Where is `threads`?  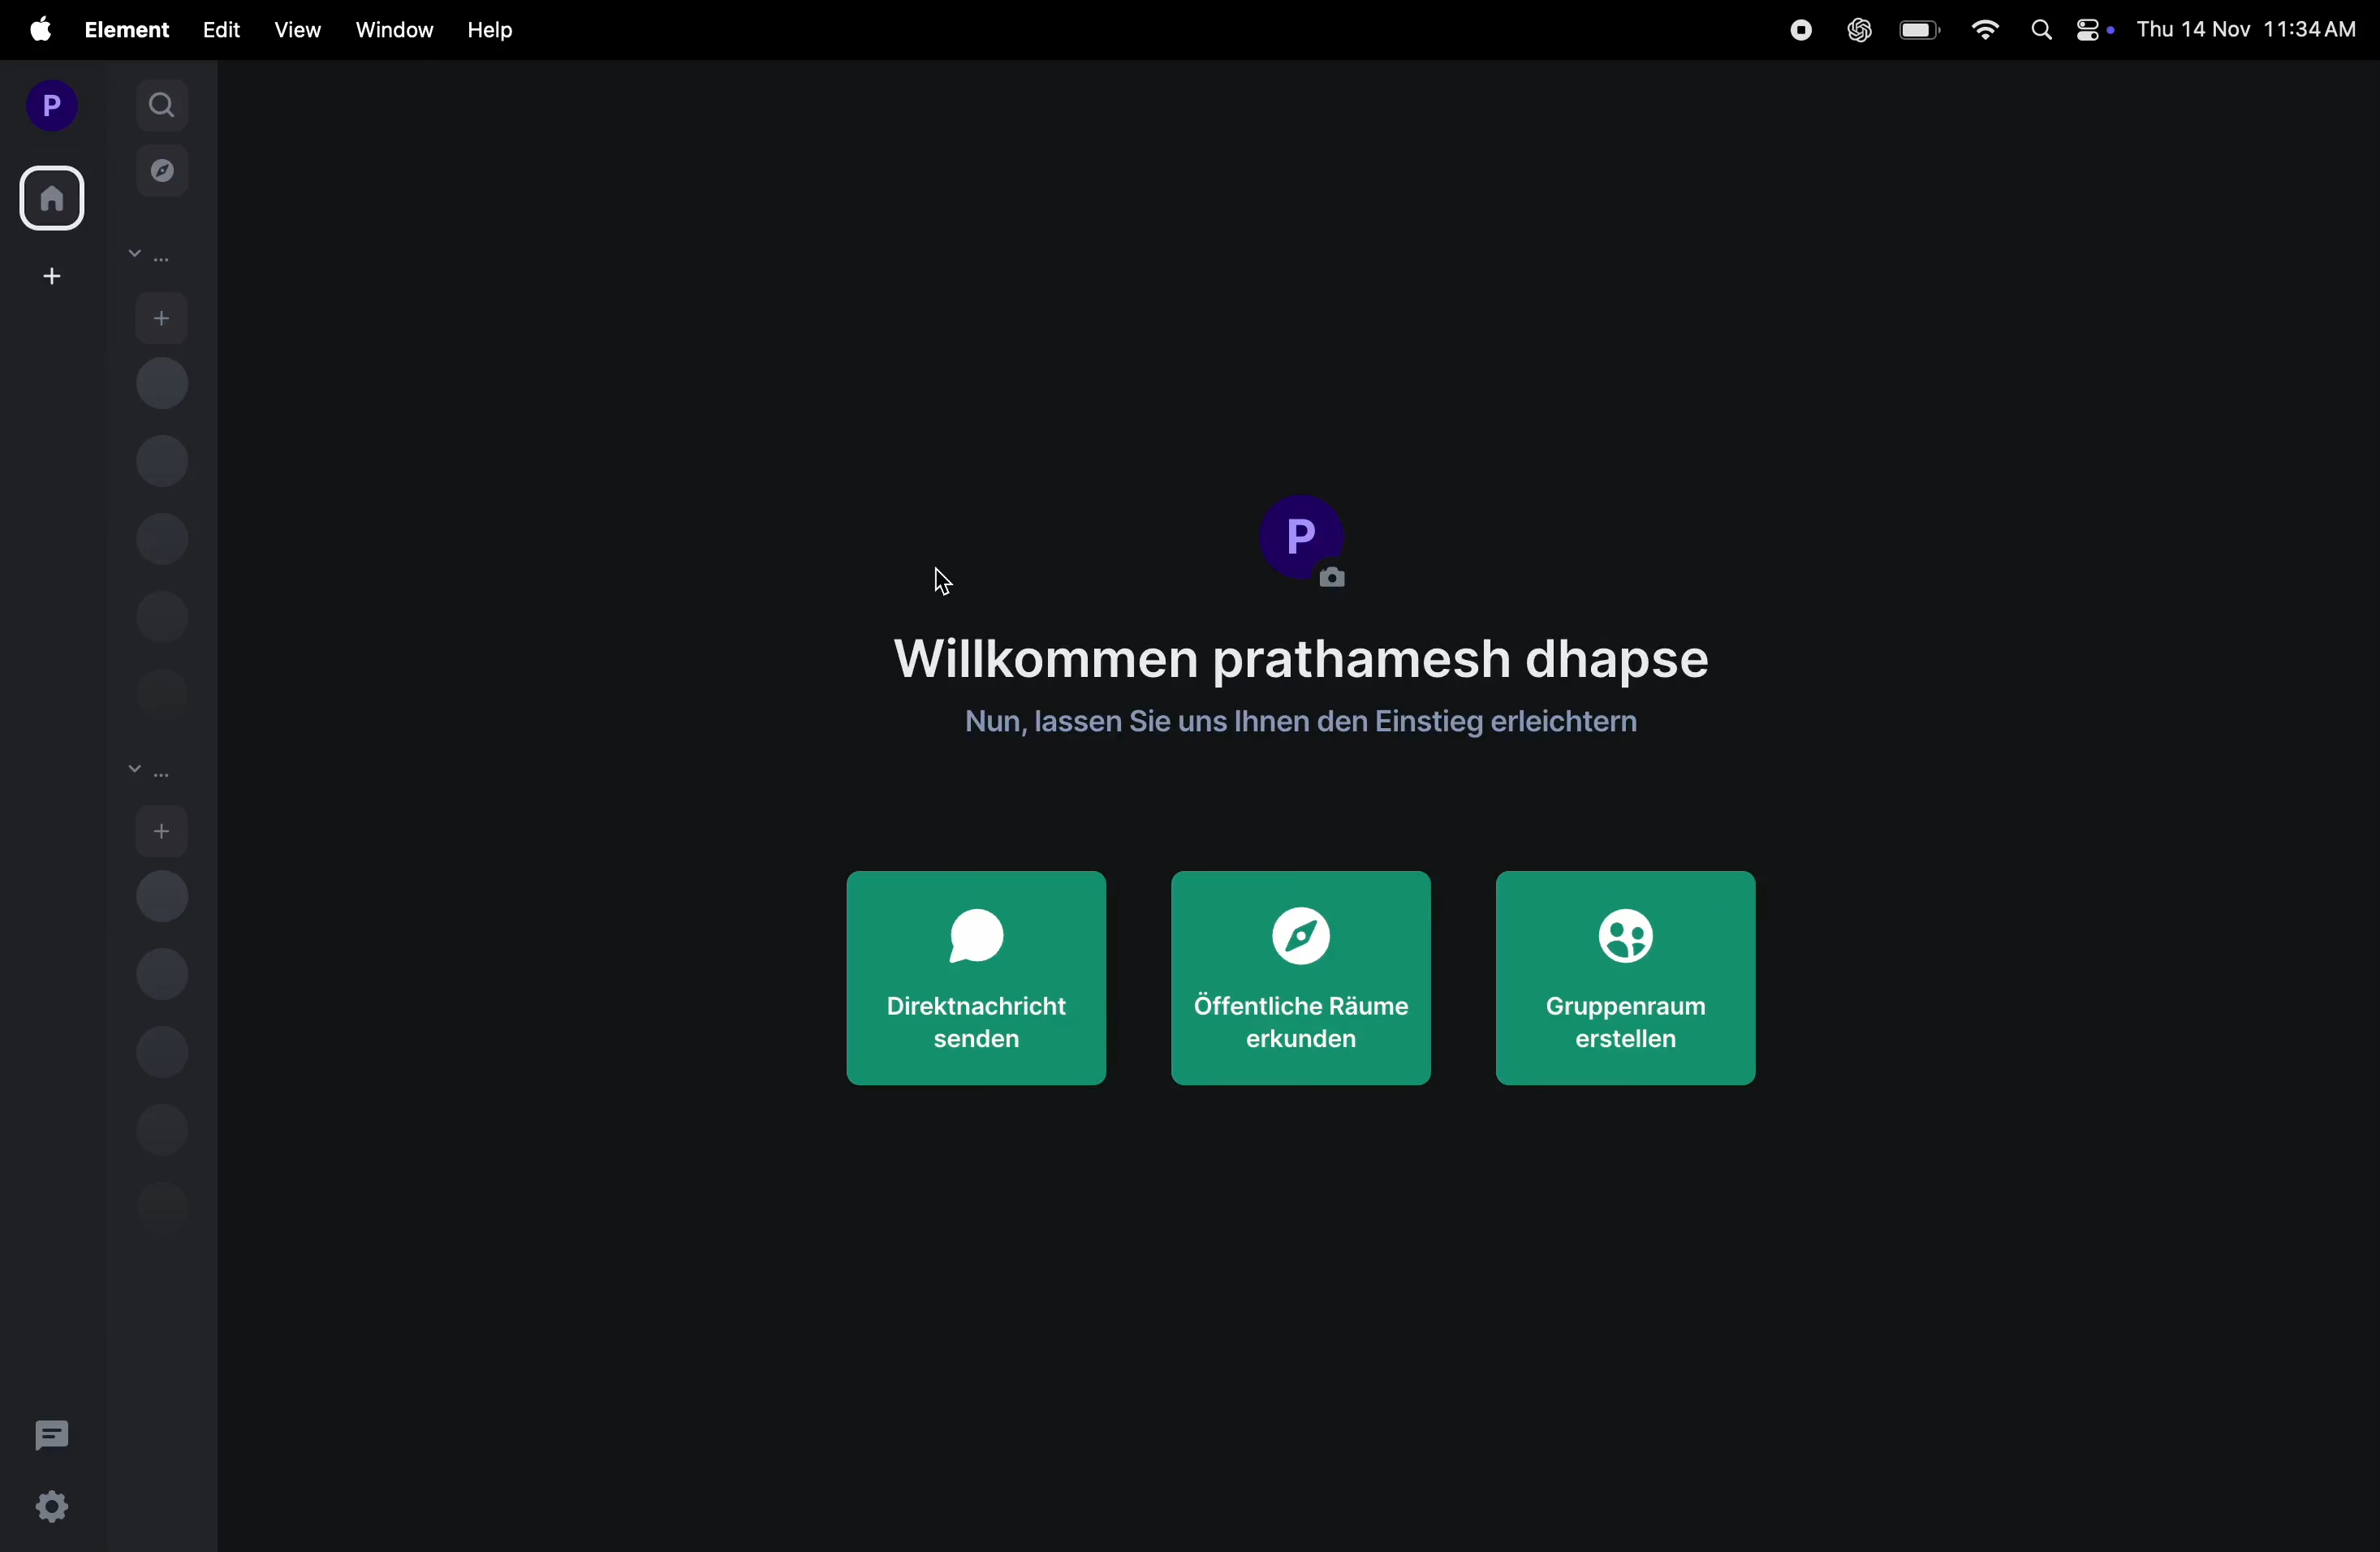 threads is located at coordinates (53, 1430).